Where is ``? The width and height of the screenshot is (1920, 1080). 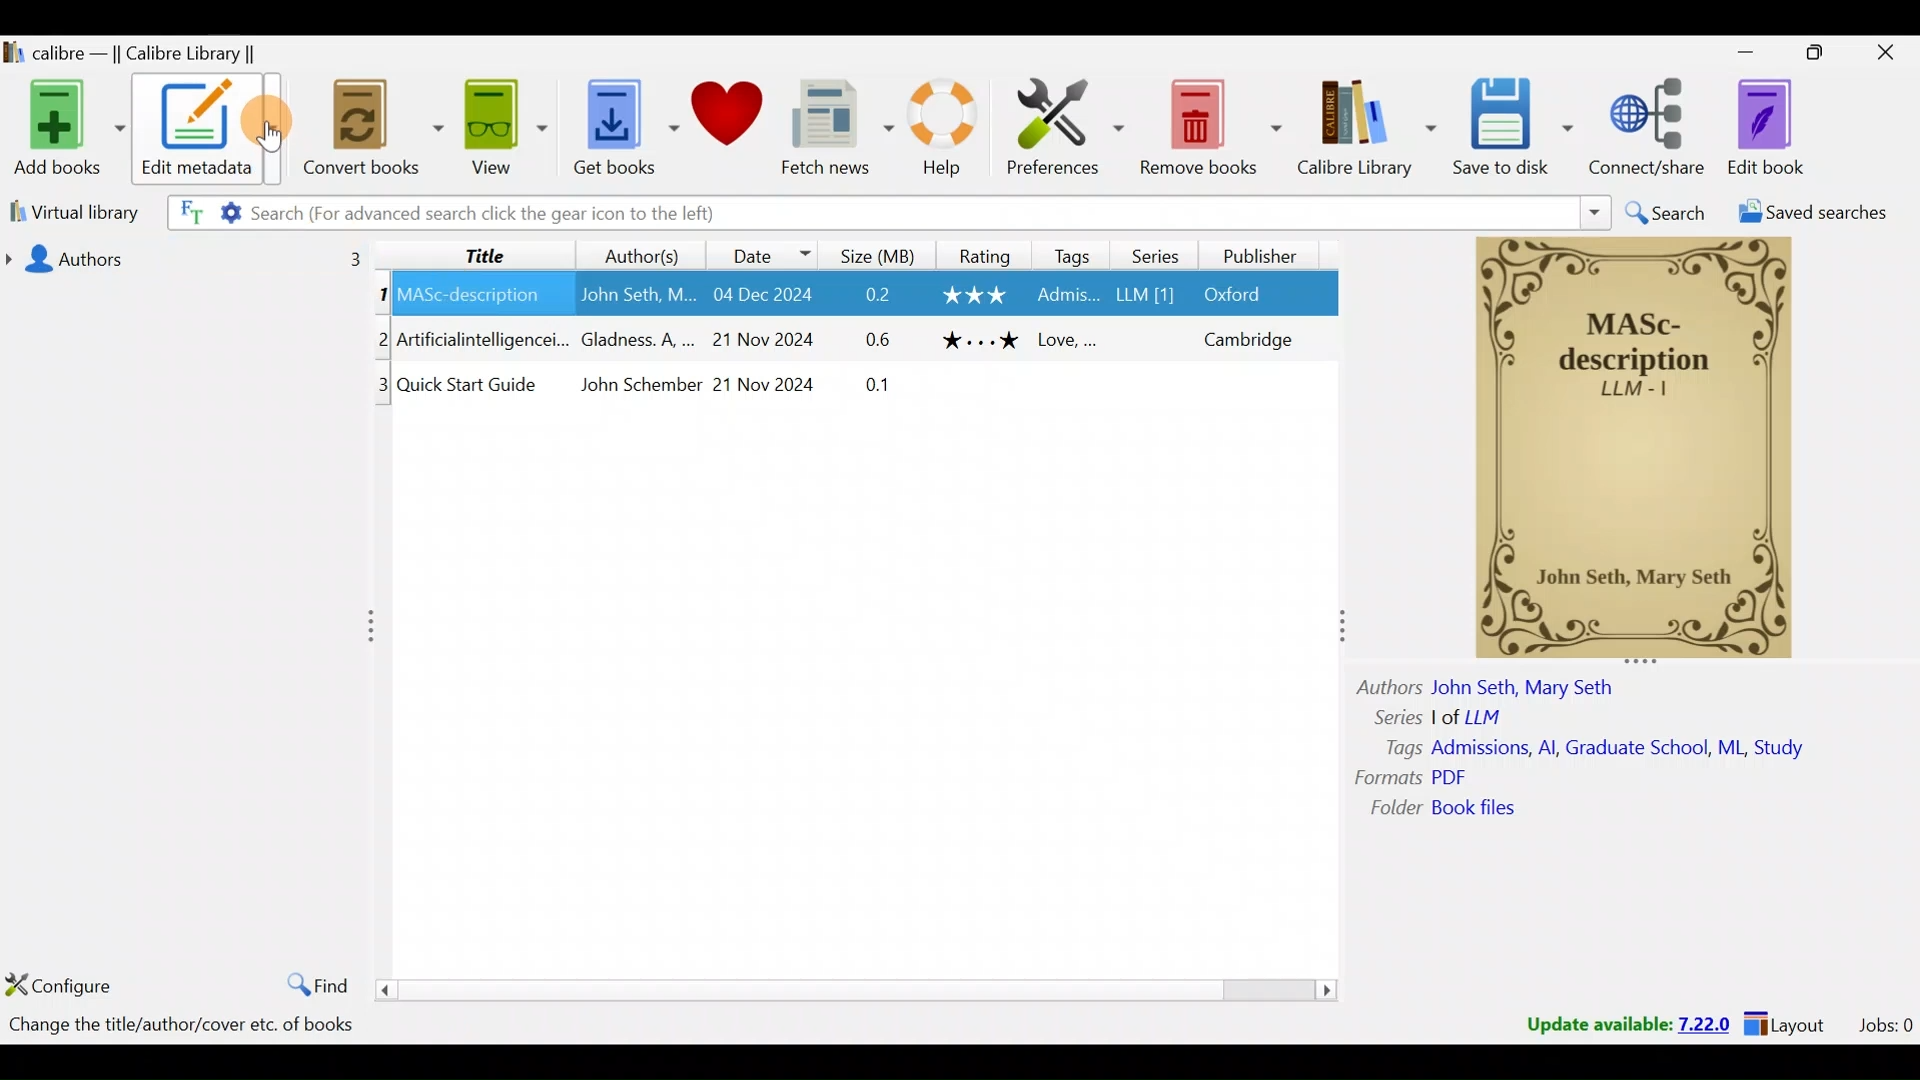  is located at coordinates (1454, 775).